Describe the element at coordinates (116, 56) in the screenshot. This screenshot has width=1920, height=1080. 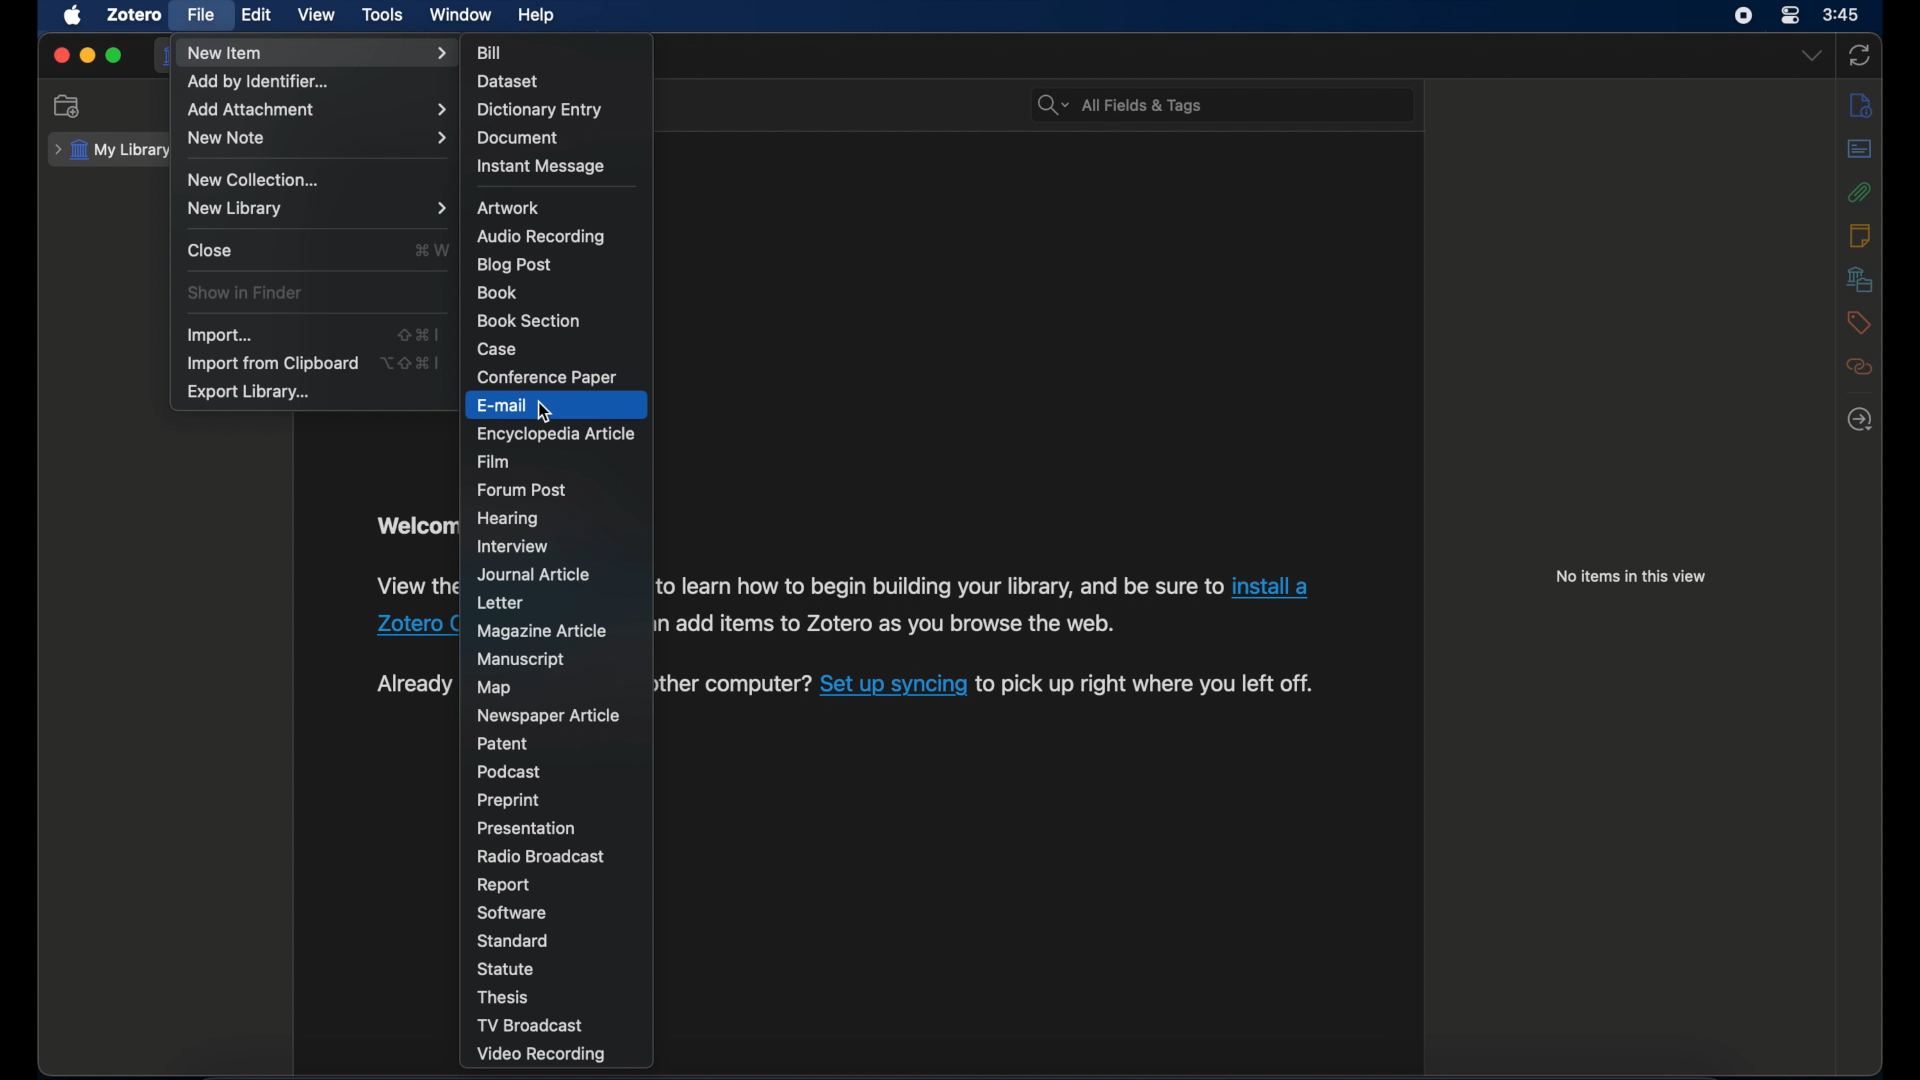
I see `maximize` at that location.